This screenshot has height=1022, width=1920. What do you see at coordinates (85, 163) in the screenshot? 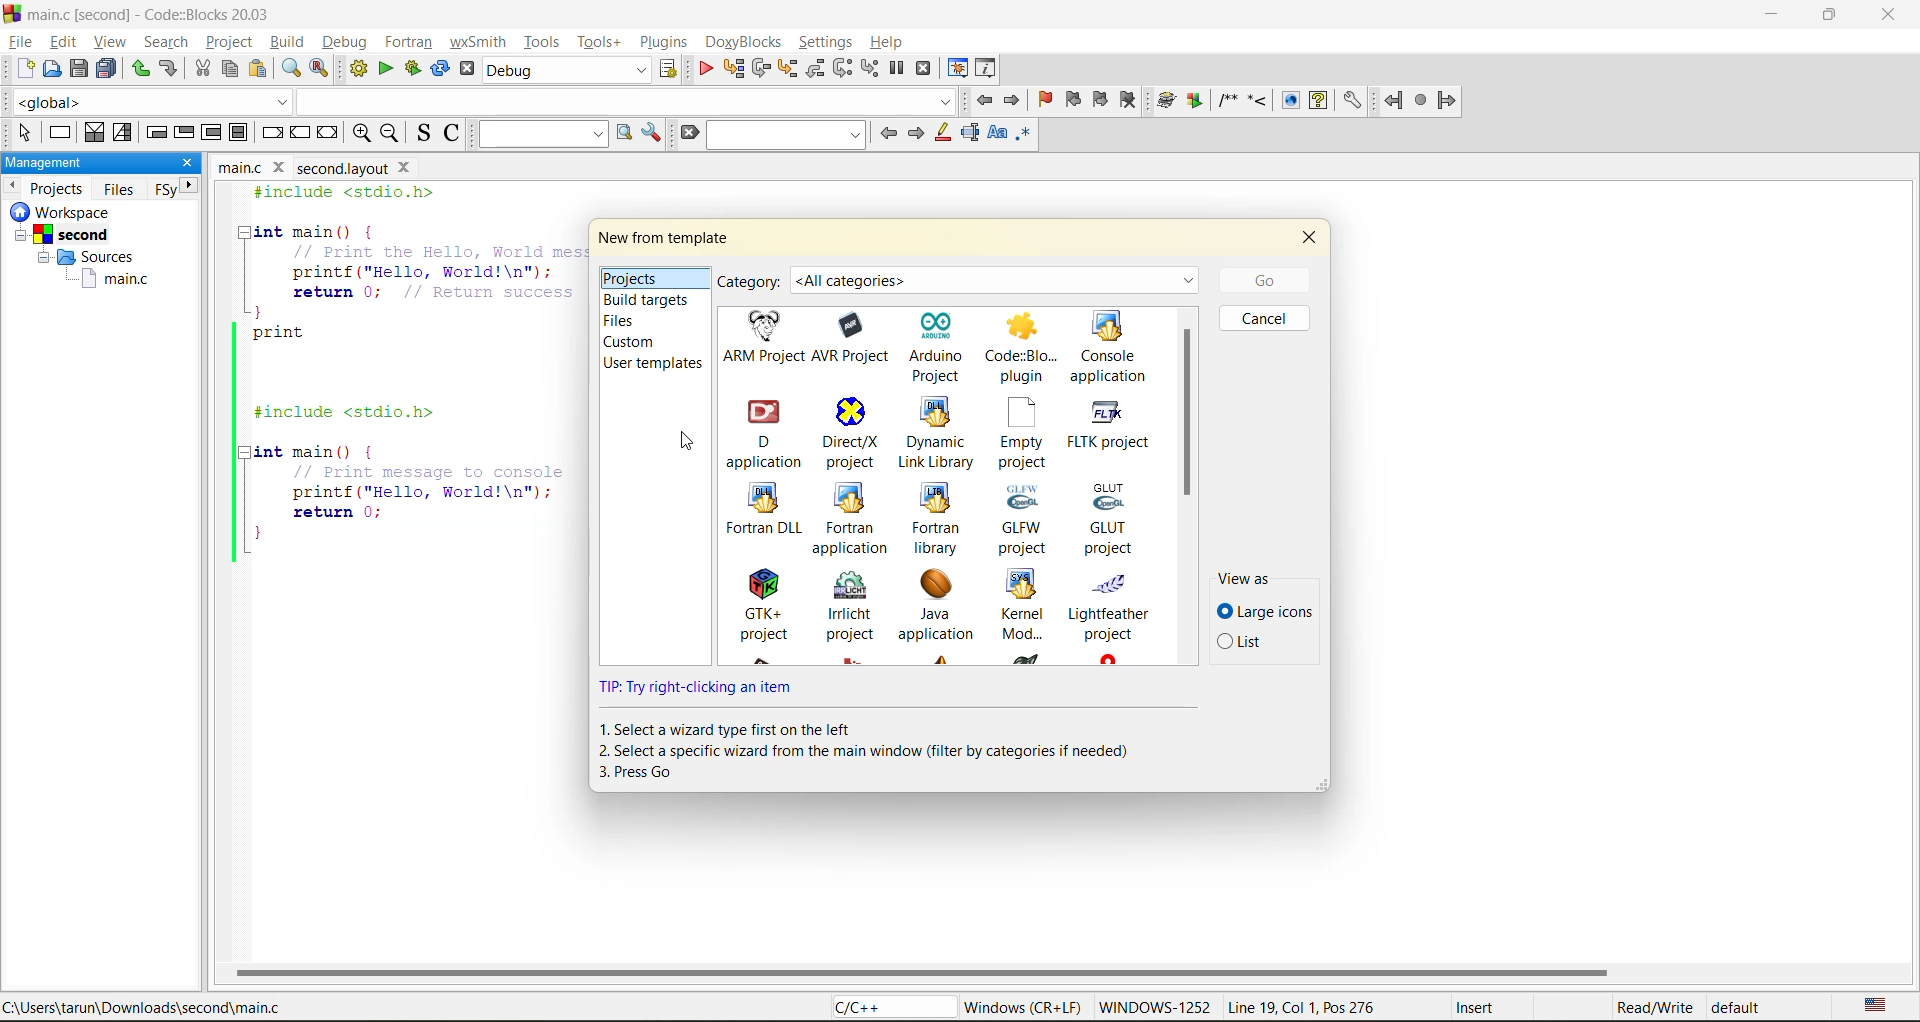
I see `management` at bounding box center [85, 163].